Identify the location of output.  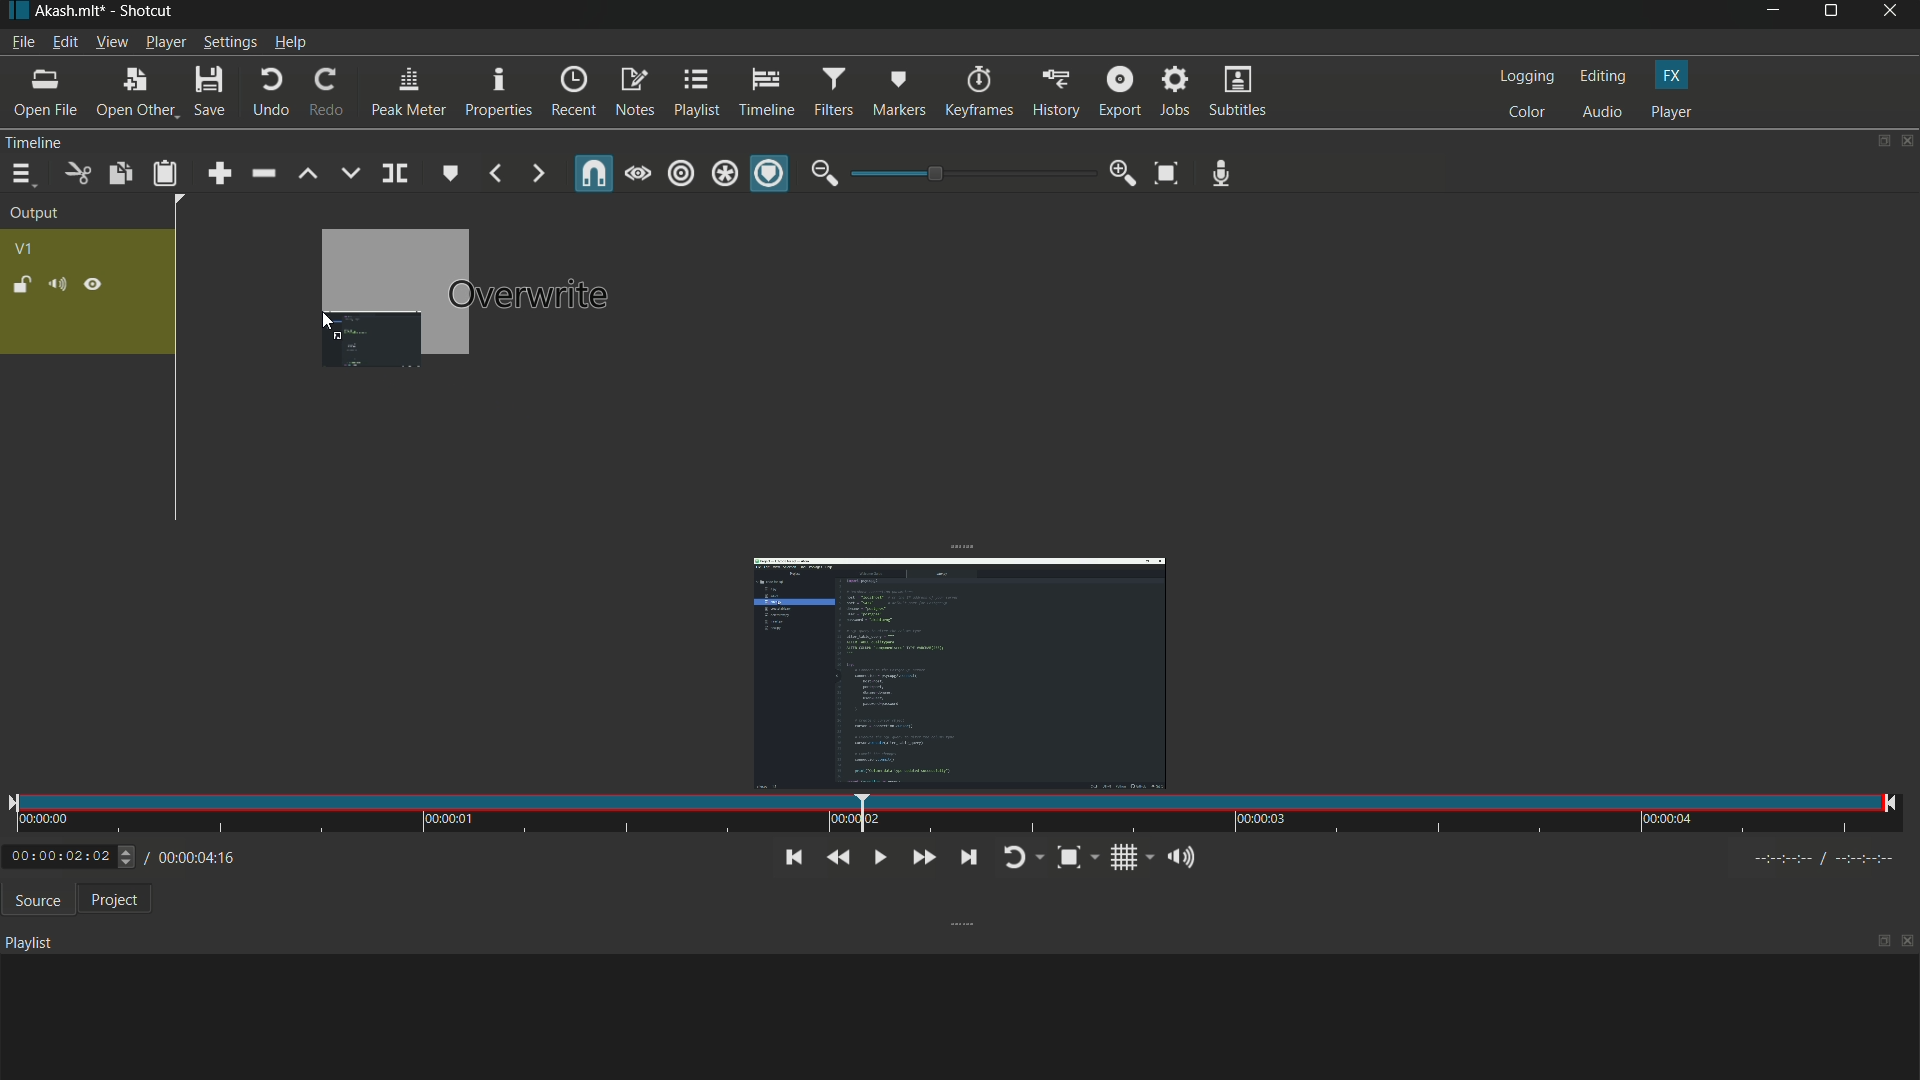
(35, 215).